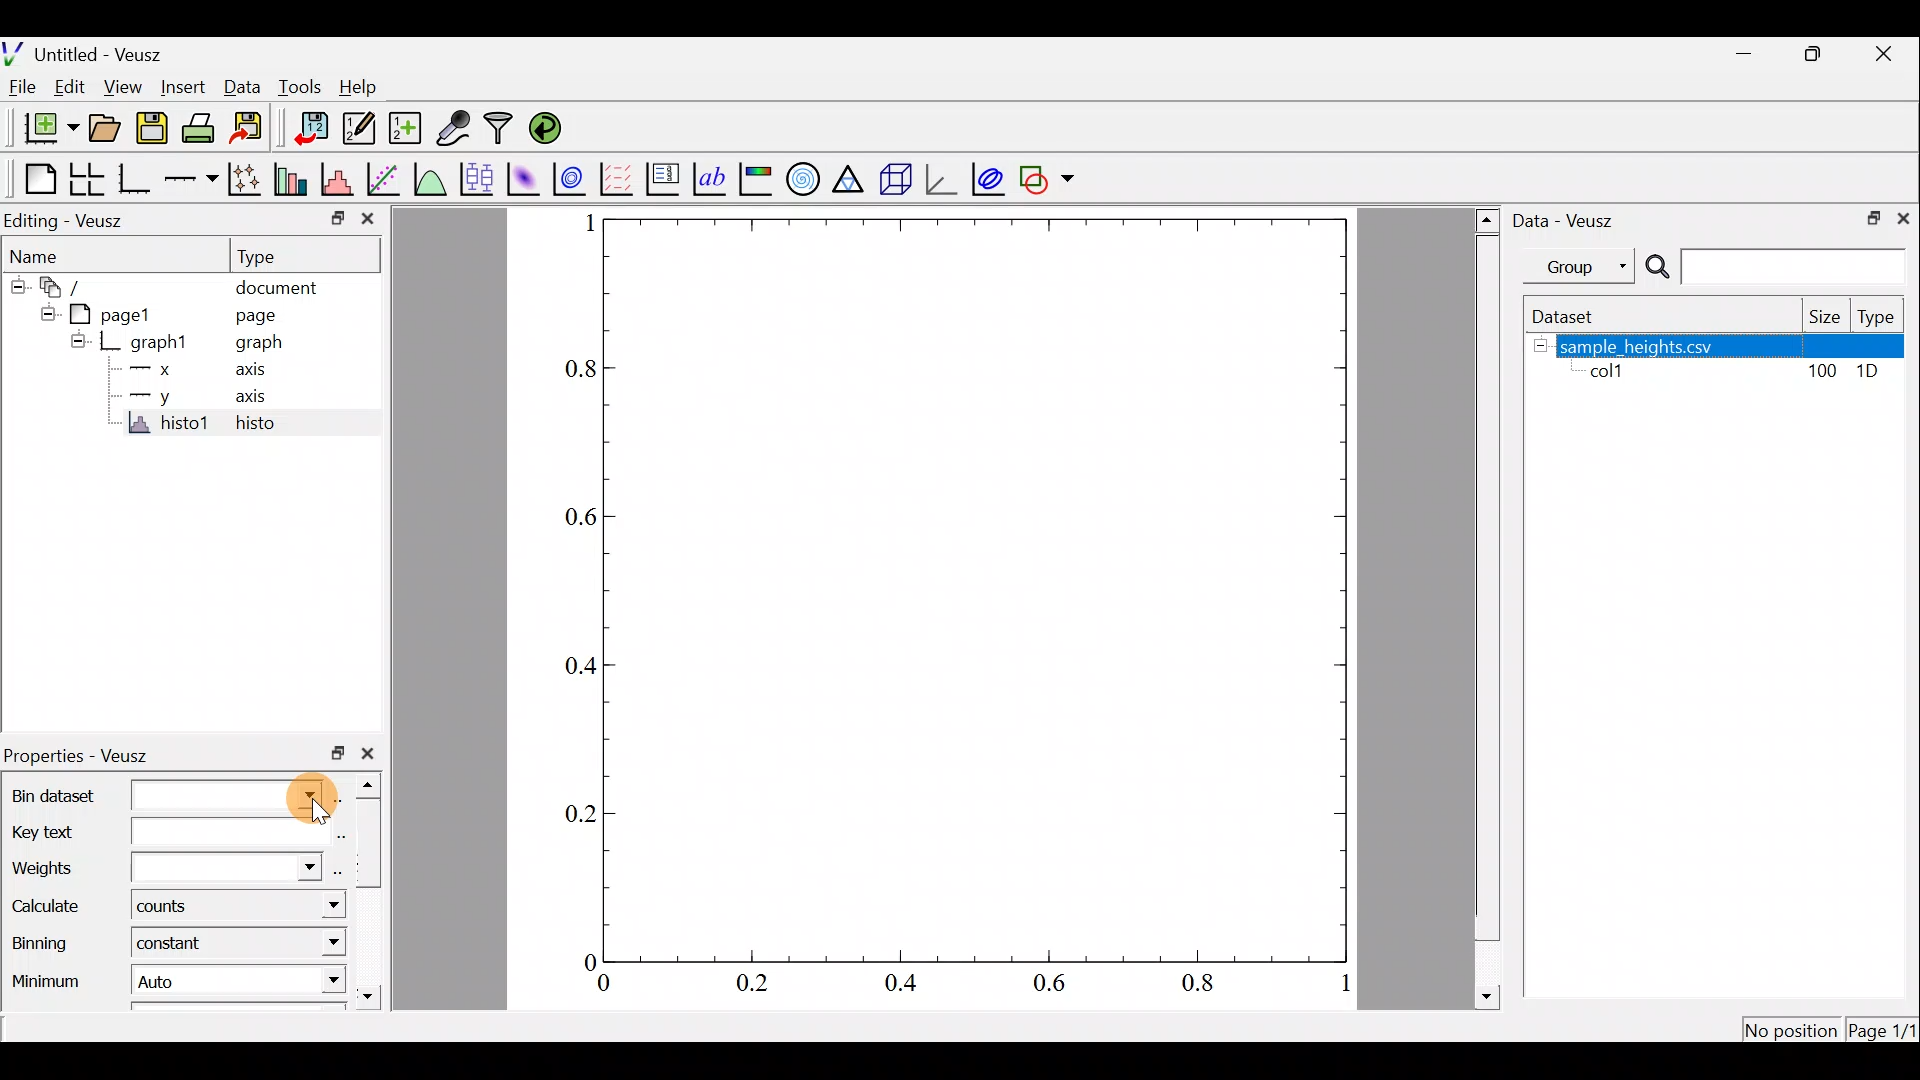  I want to click on histogram of a dataset, so click(336, 177).